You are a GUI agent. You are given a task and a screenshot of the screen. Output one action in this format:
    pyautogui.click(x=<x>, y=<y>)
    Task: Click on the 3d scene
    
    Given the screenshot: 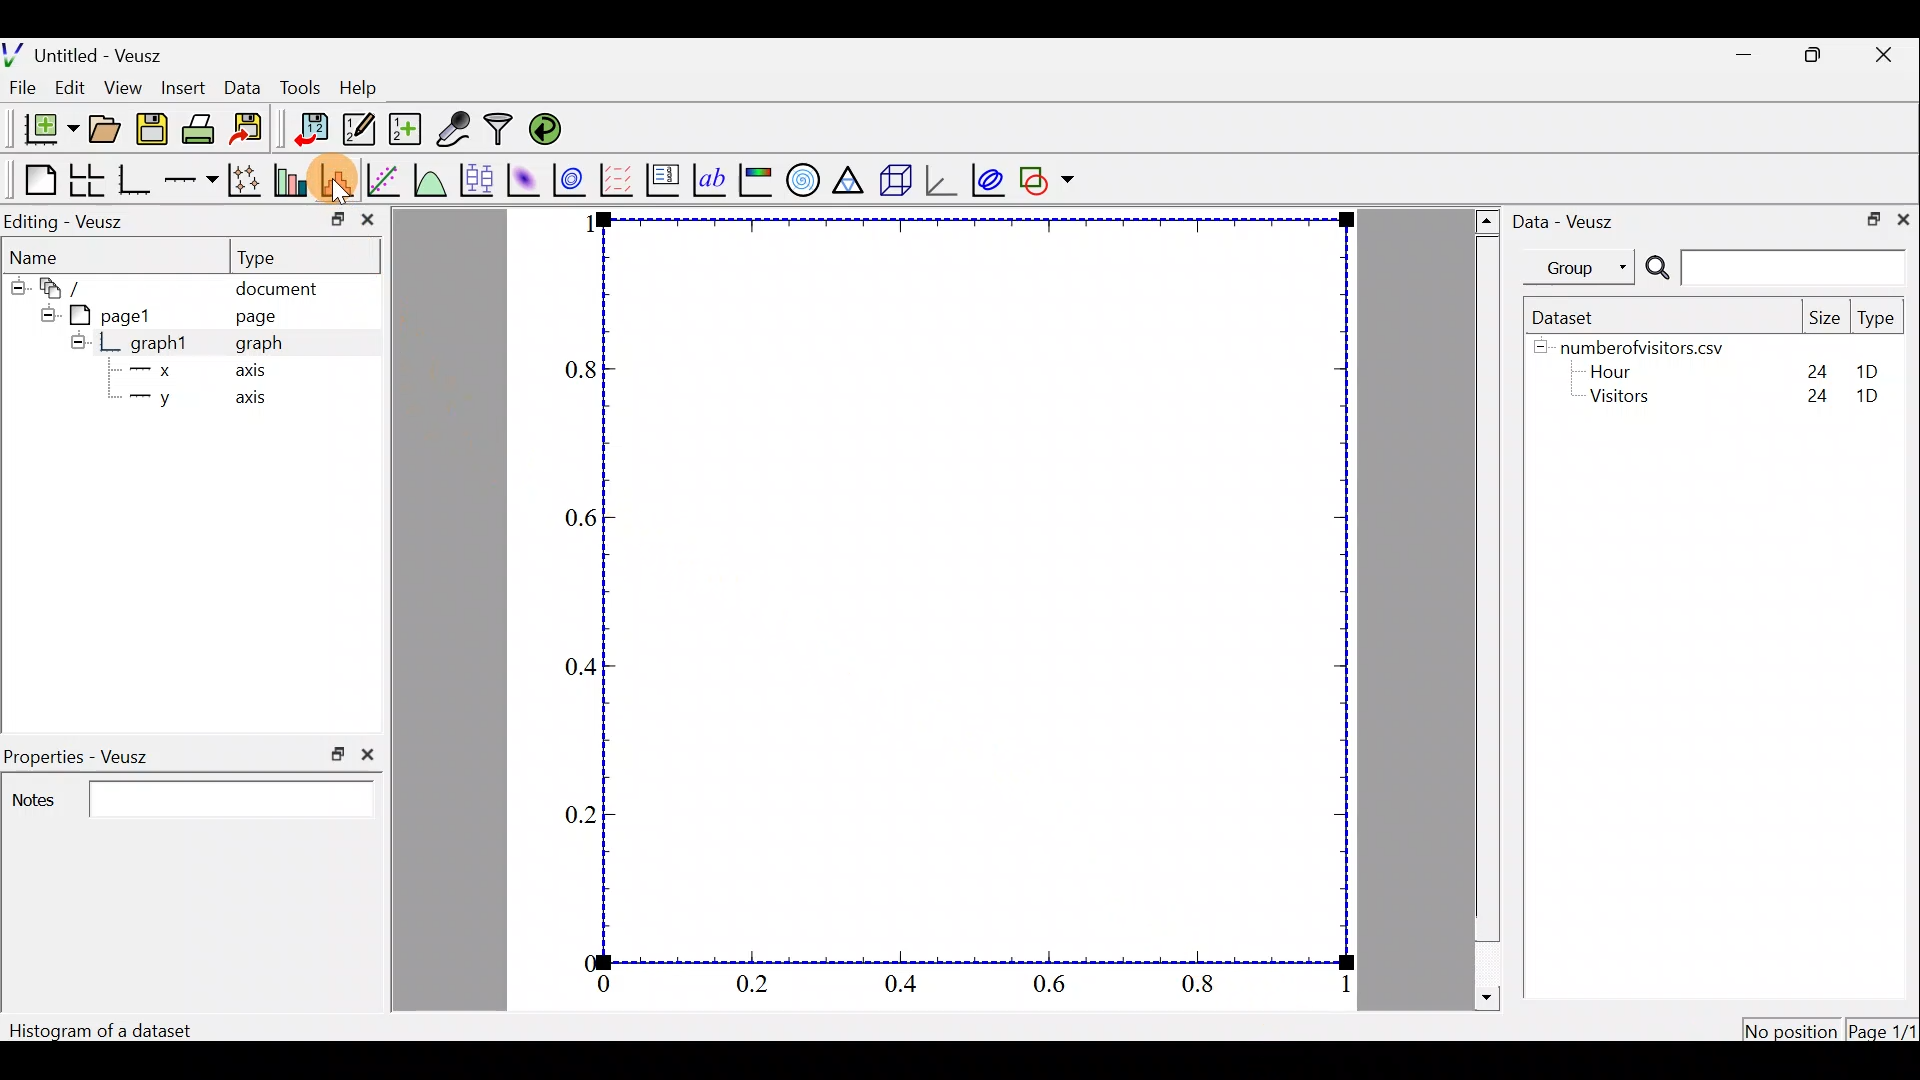 What is the action you would take?
    pyautogui.click(x=893, y=185)
    